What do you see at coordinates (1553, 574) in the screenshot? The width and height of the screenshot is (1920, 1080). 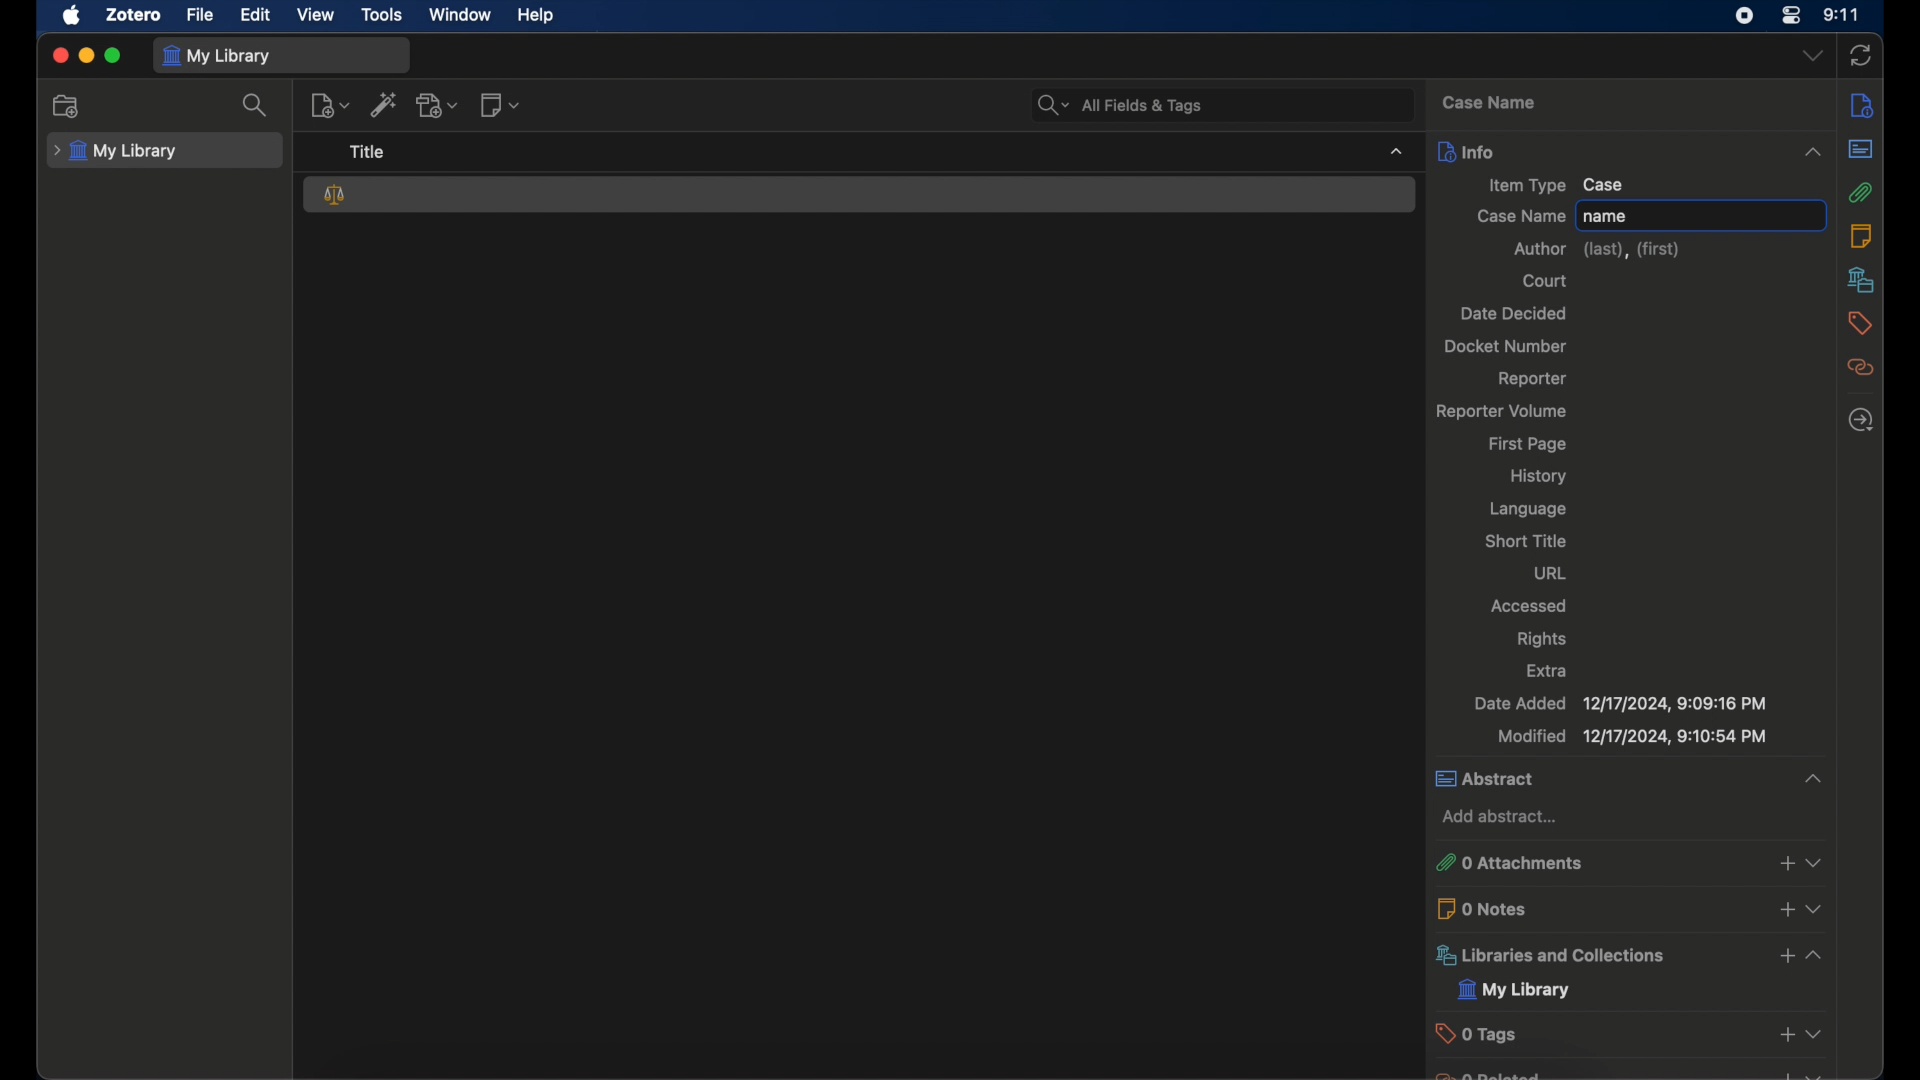 I see `url` at bounding box center [1553, 574].